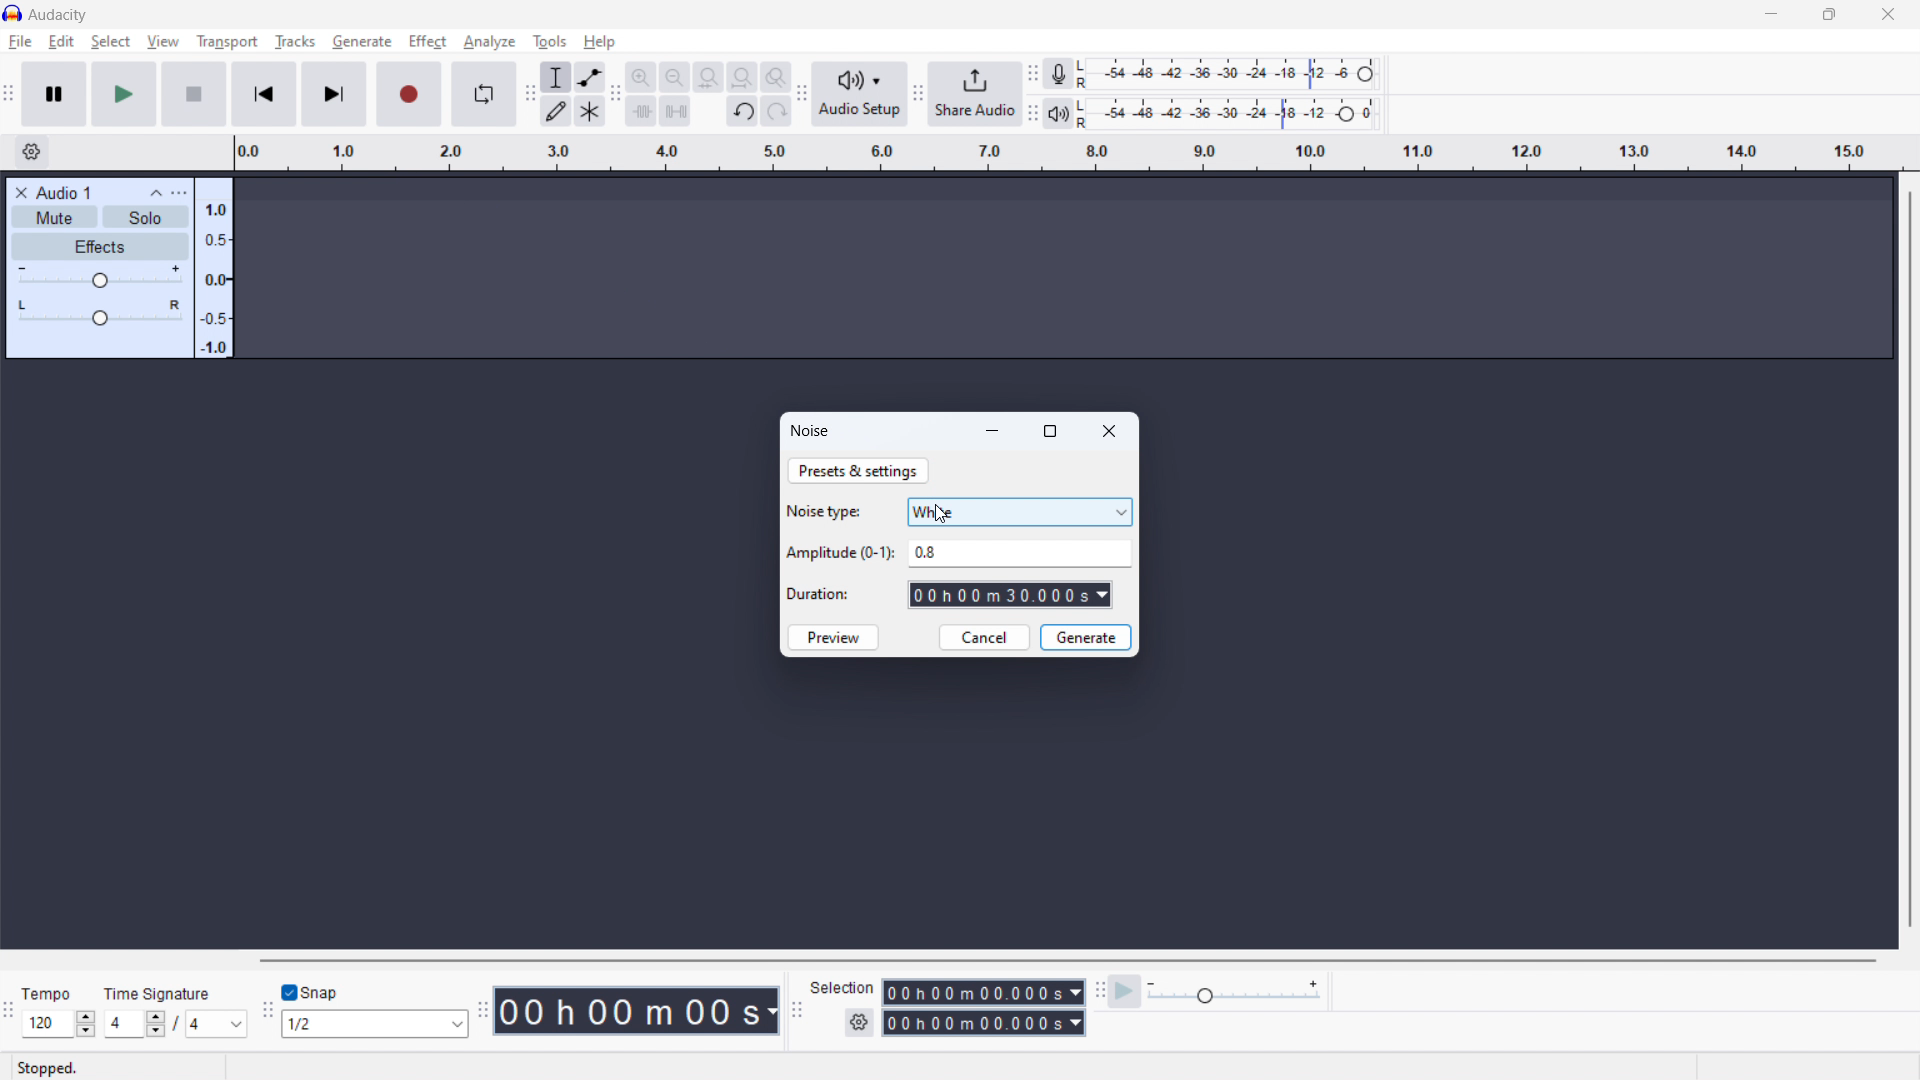  Describe the element at coordinates (294, 42) in the screenshot. I see `tracks` at that location.